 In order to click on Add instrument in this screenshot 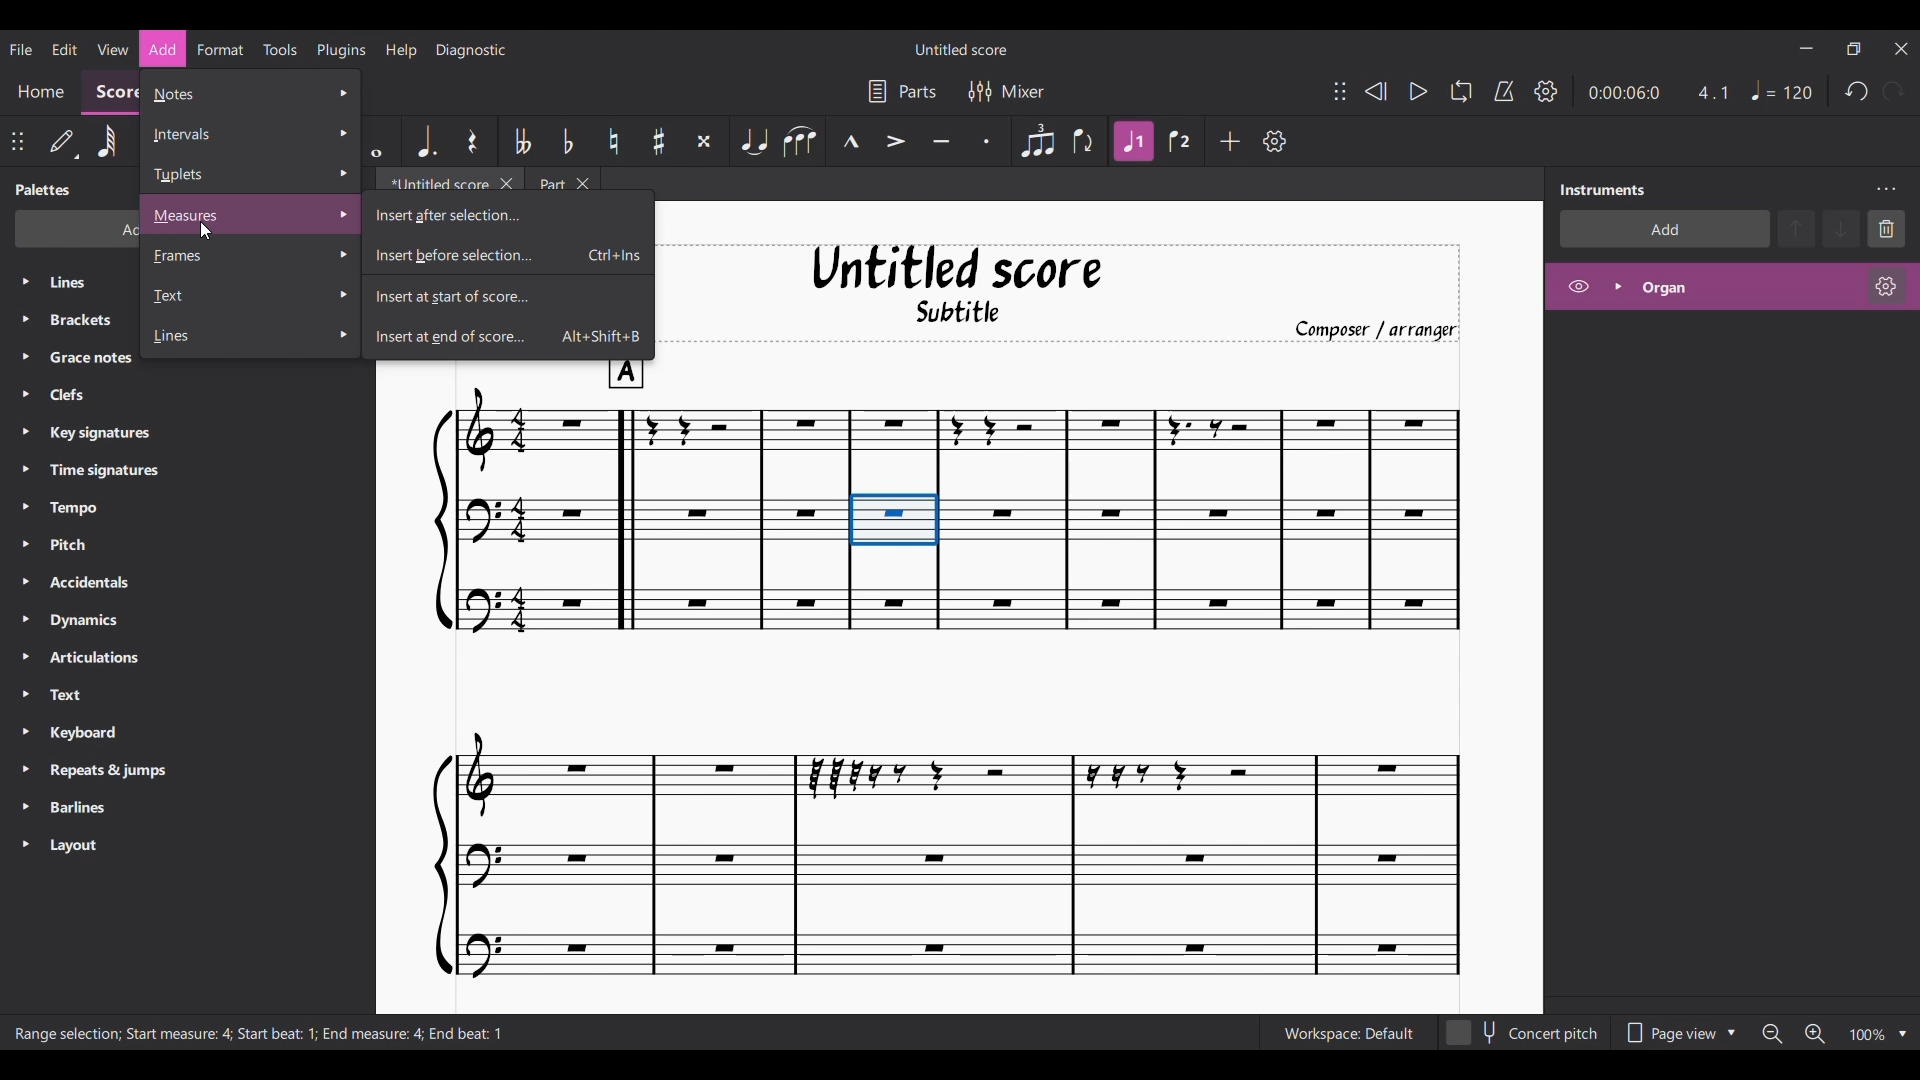, I will do `click(1664, 230)`.